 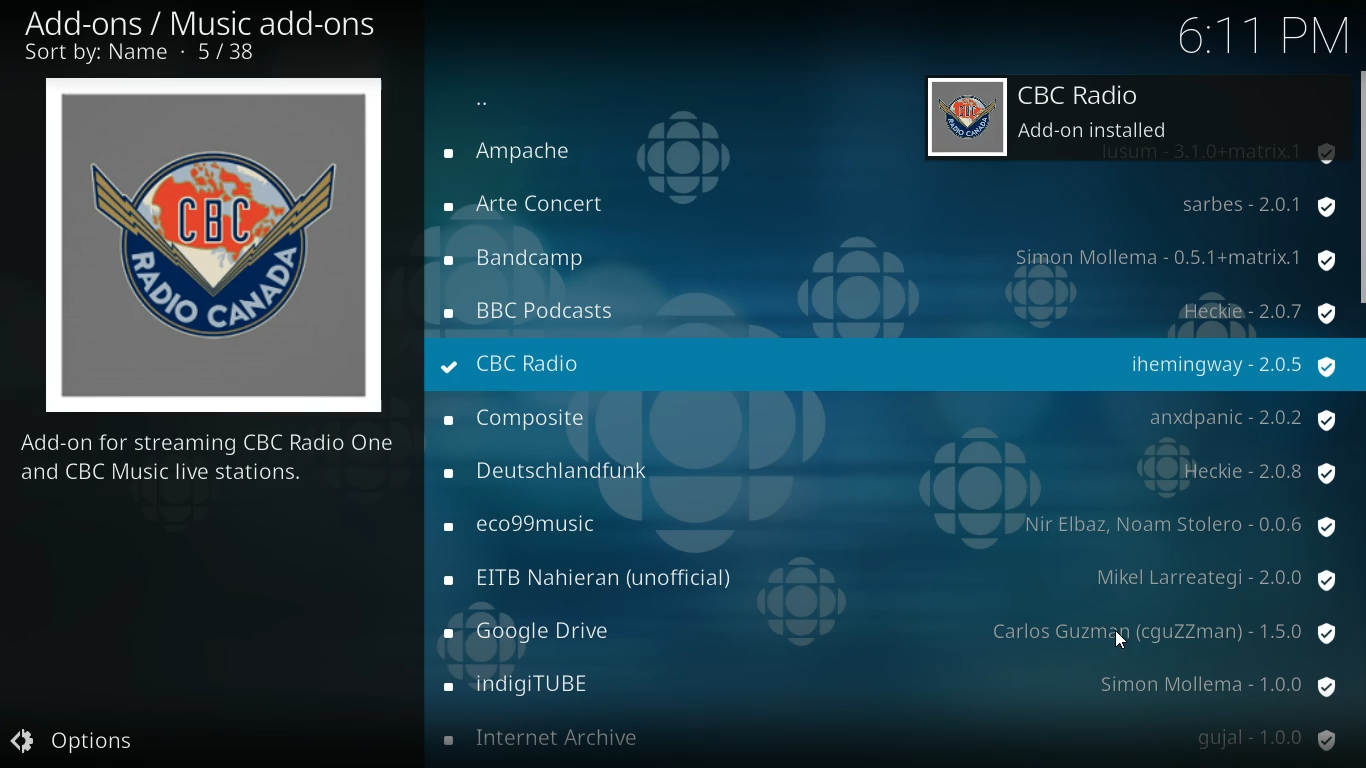 What do you see at coordinates (595, 574) in the screenshot?
I see `radio name` at bounding box center [595, 574].